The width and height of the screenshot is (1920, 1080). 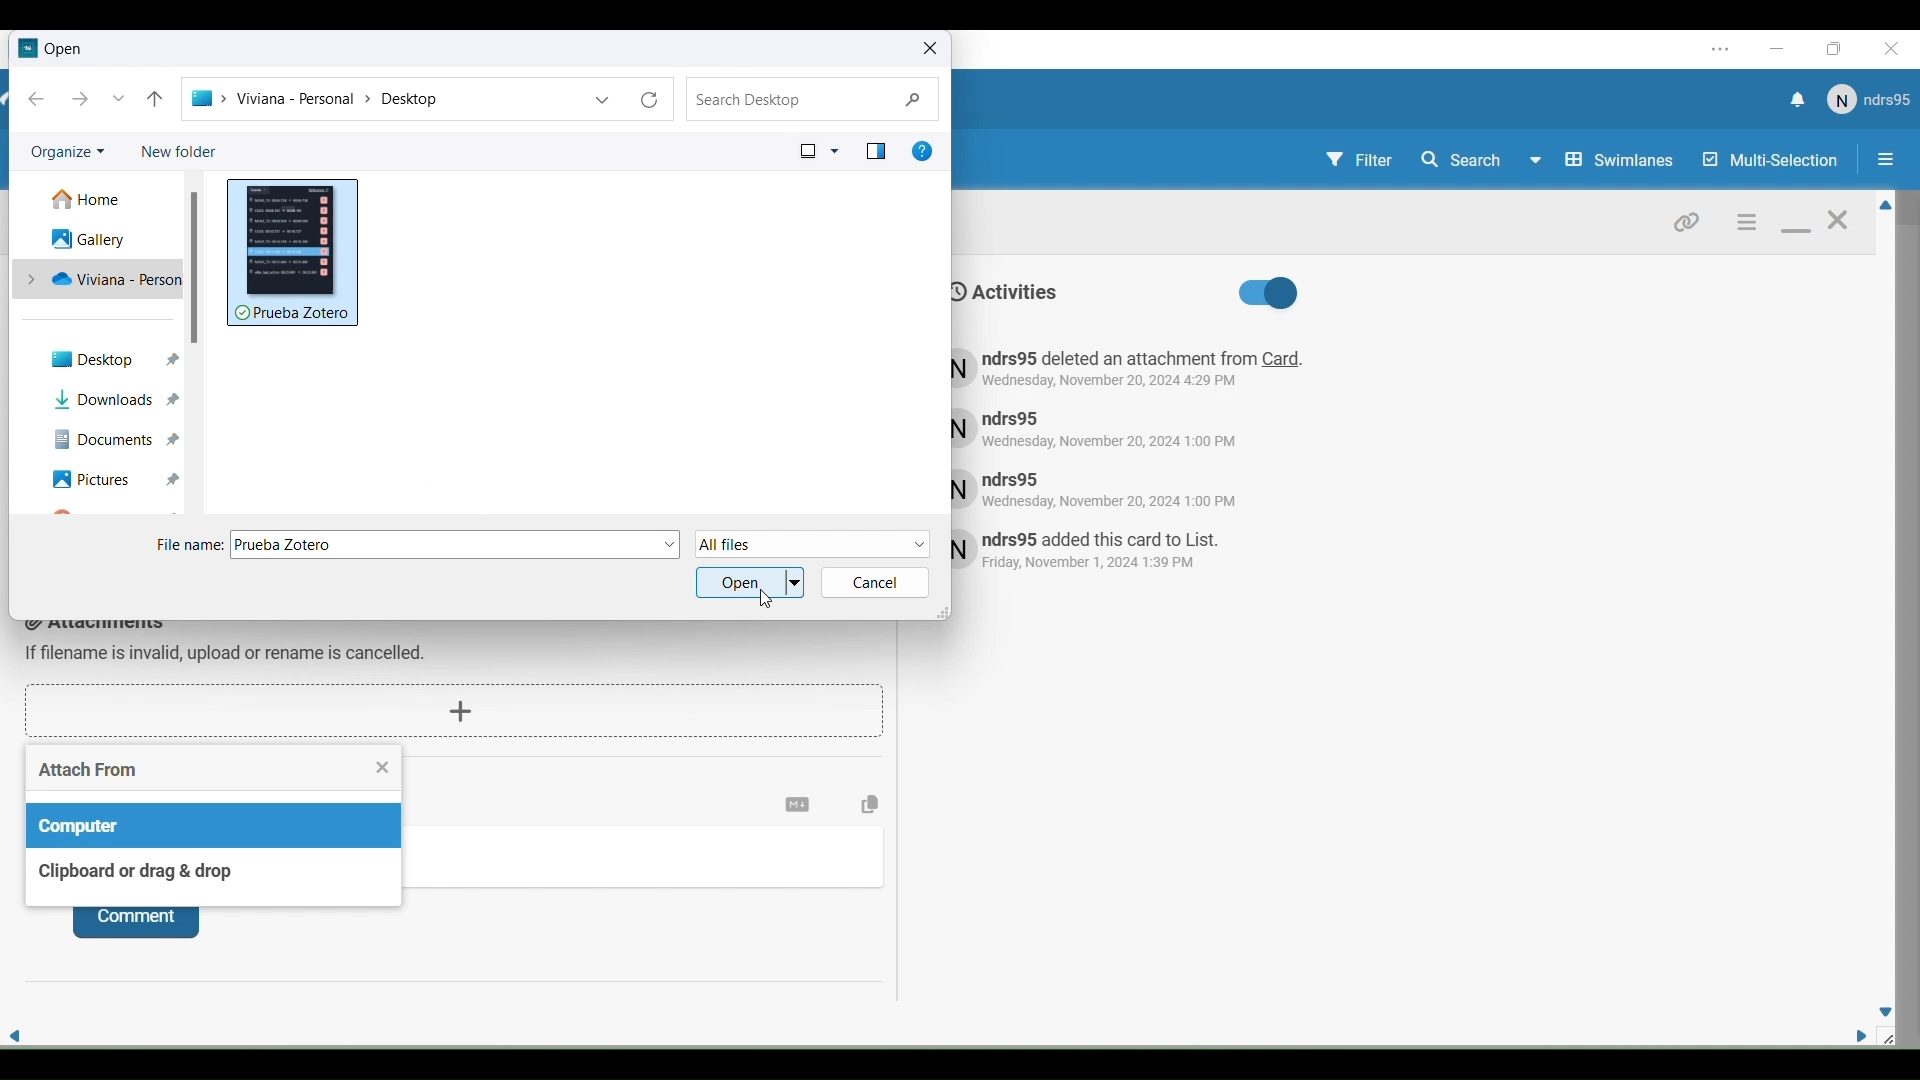 What do you see at coordinates (930, 48) in the screenshot?
I see `Close` at bounding box center [930, 48].